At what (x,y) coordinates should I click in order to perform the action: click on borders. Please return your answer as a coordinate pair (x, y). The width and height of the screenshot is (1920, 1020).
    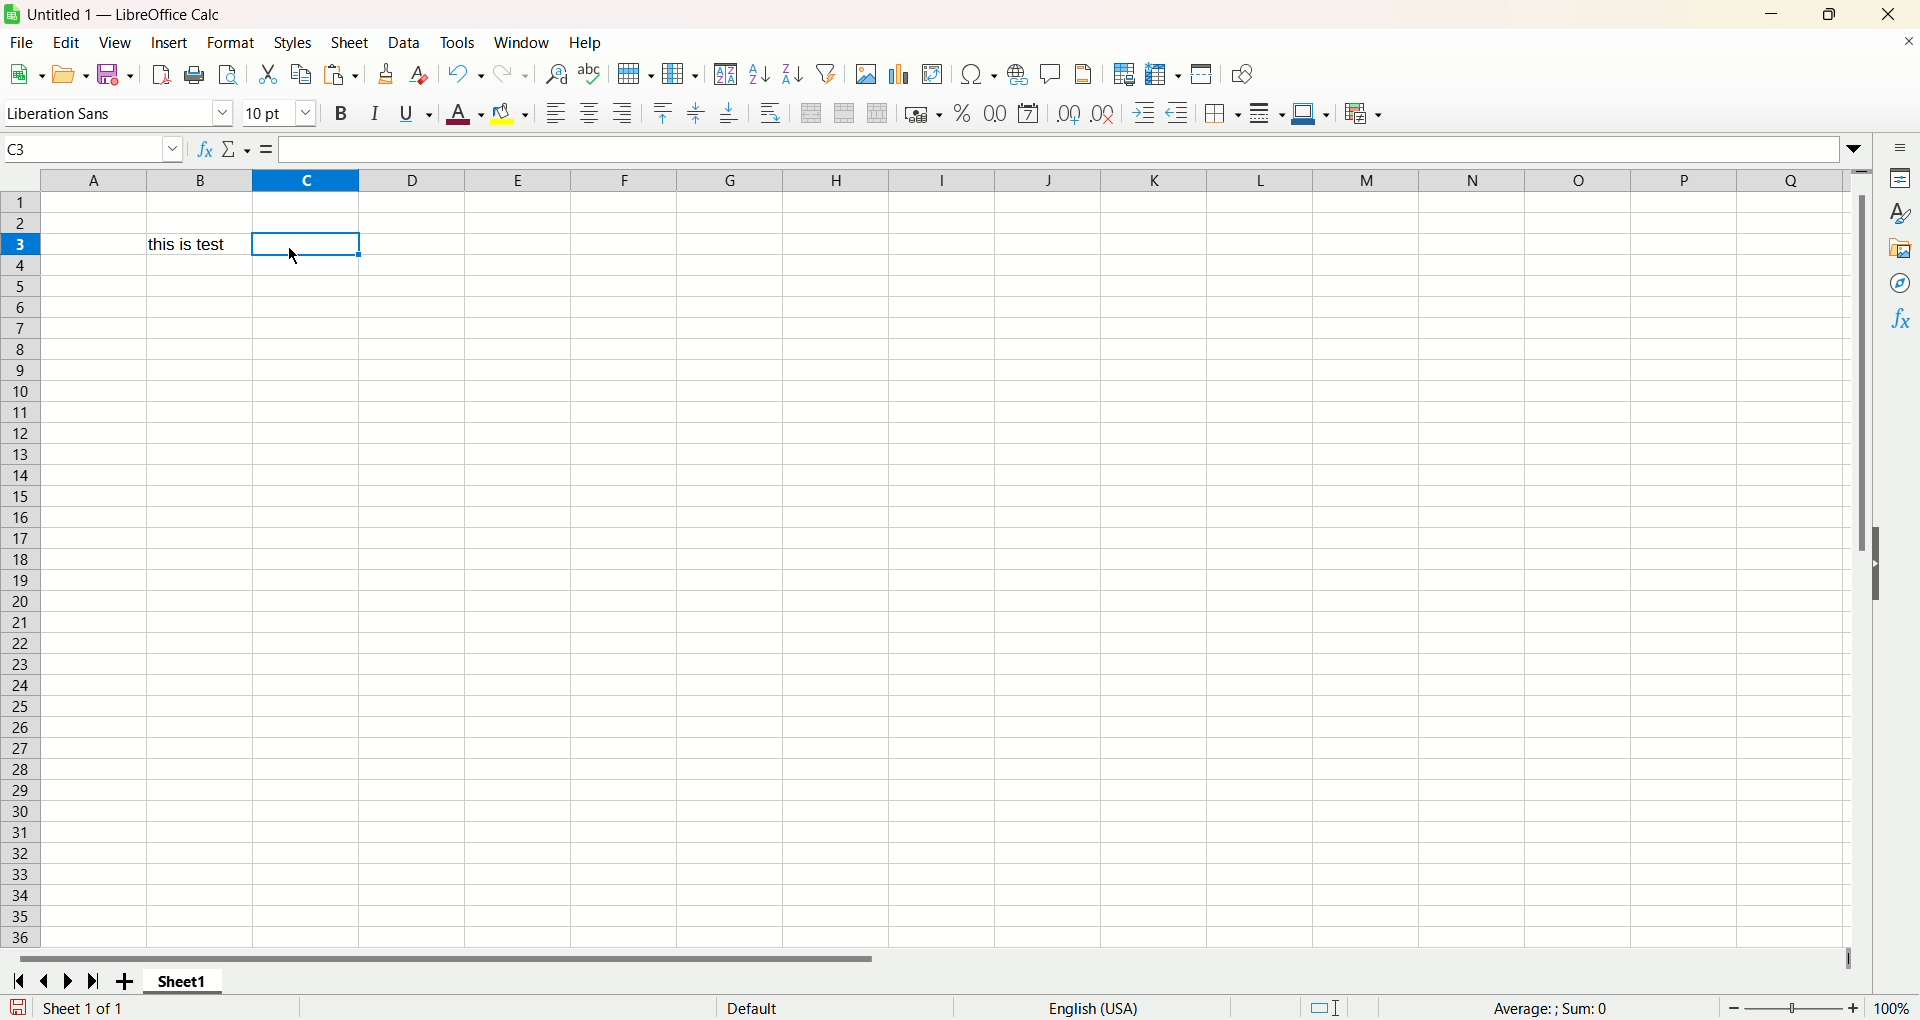
    Looking at the image, I should click on (1224, 111).